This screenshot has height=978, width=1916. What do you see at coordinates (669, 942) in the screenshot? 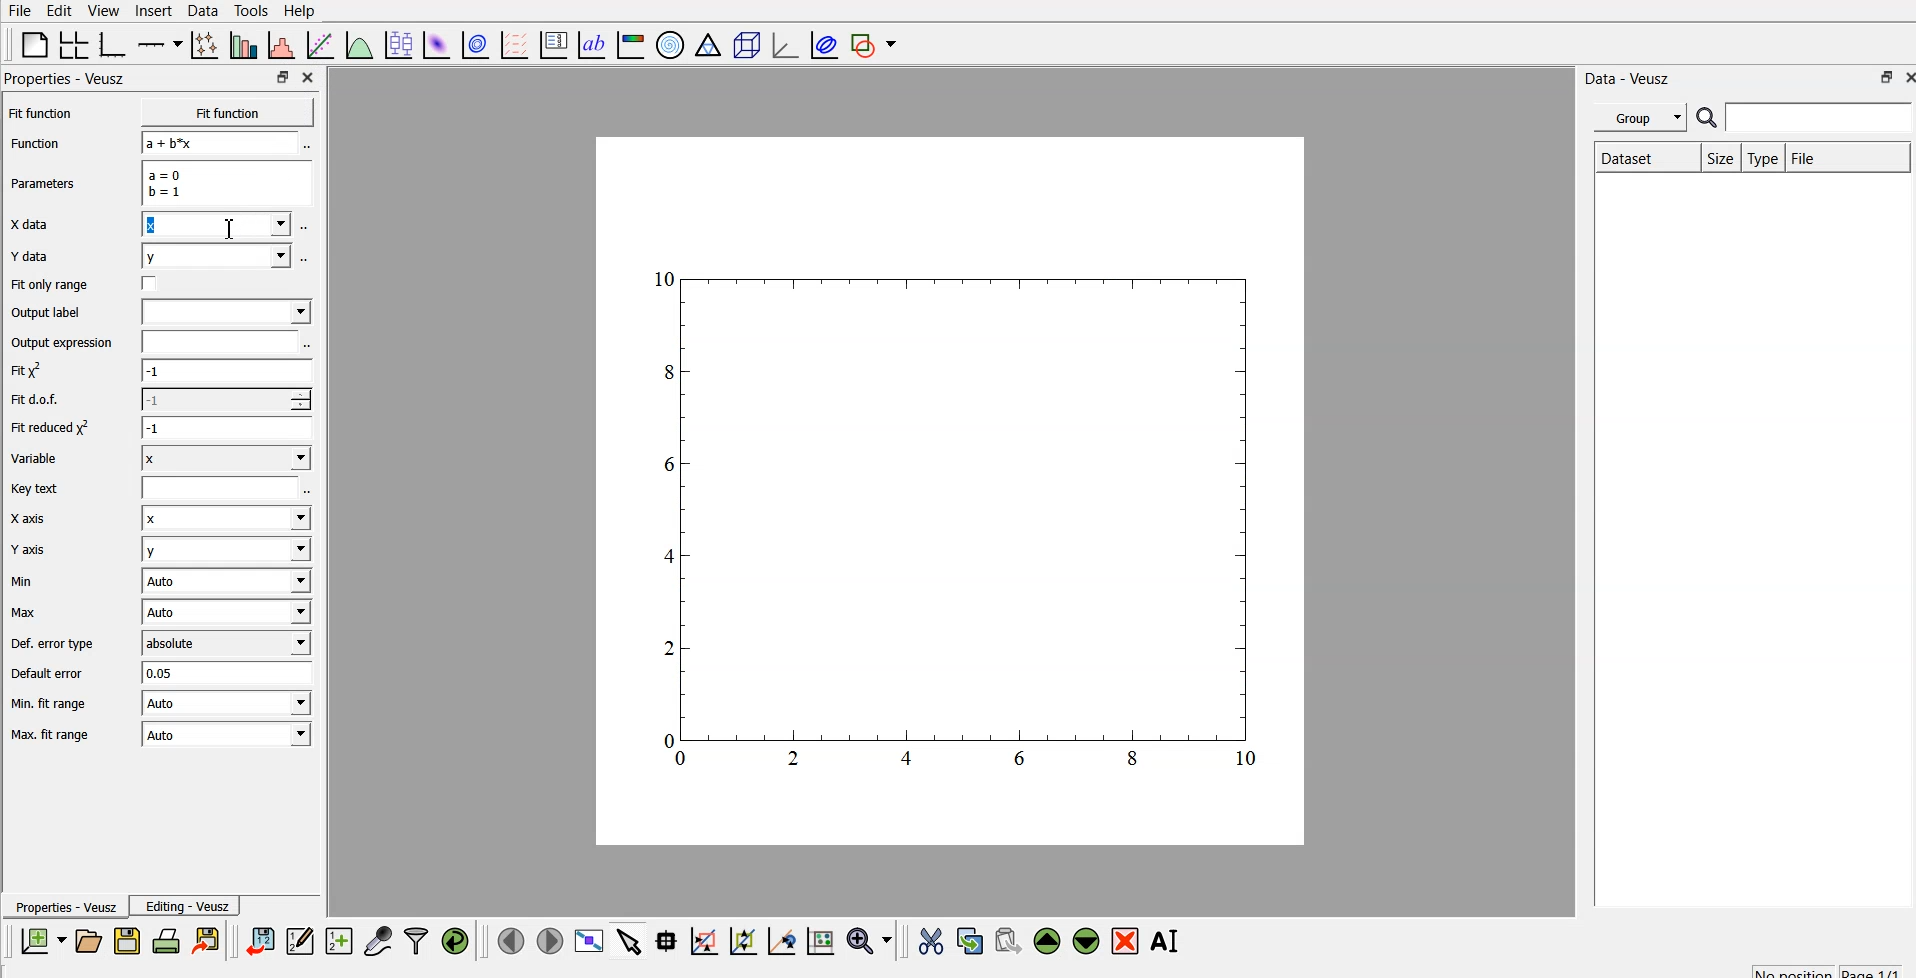
I see `read data points on the graph` at bounding box center [669, 942].